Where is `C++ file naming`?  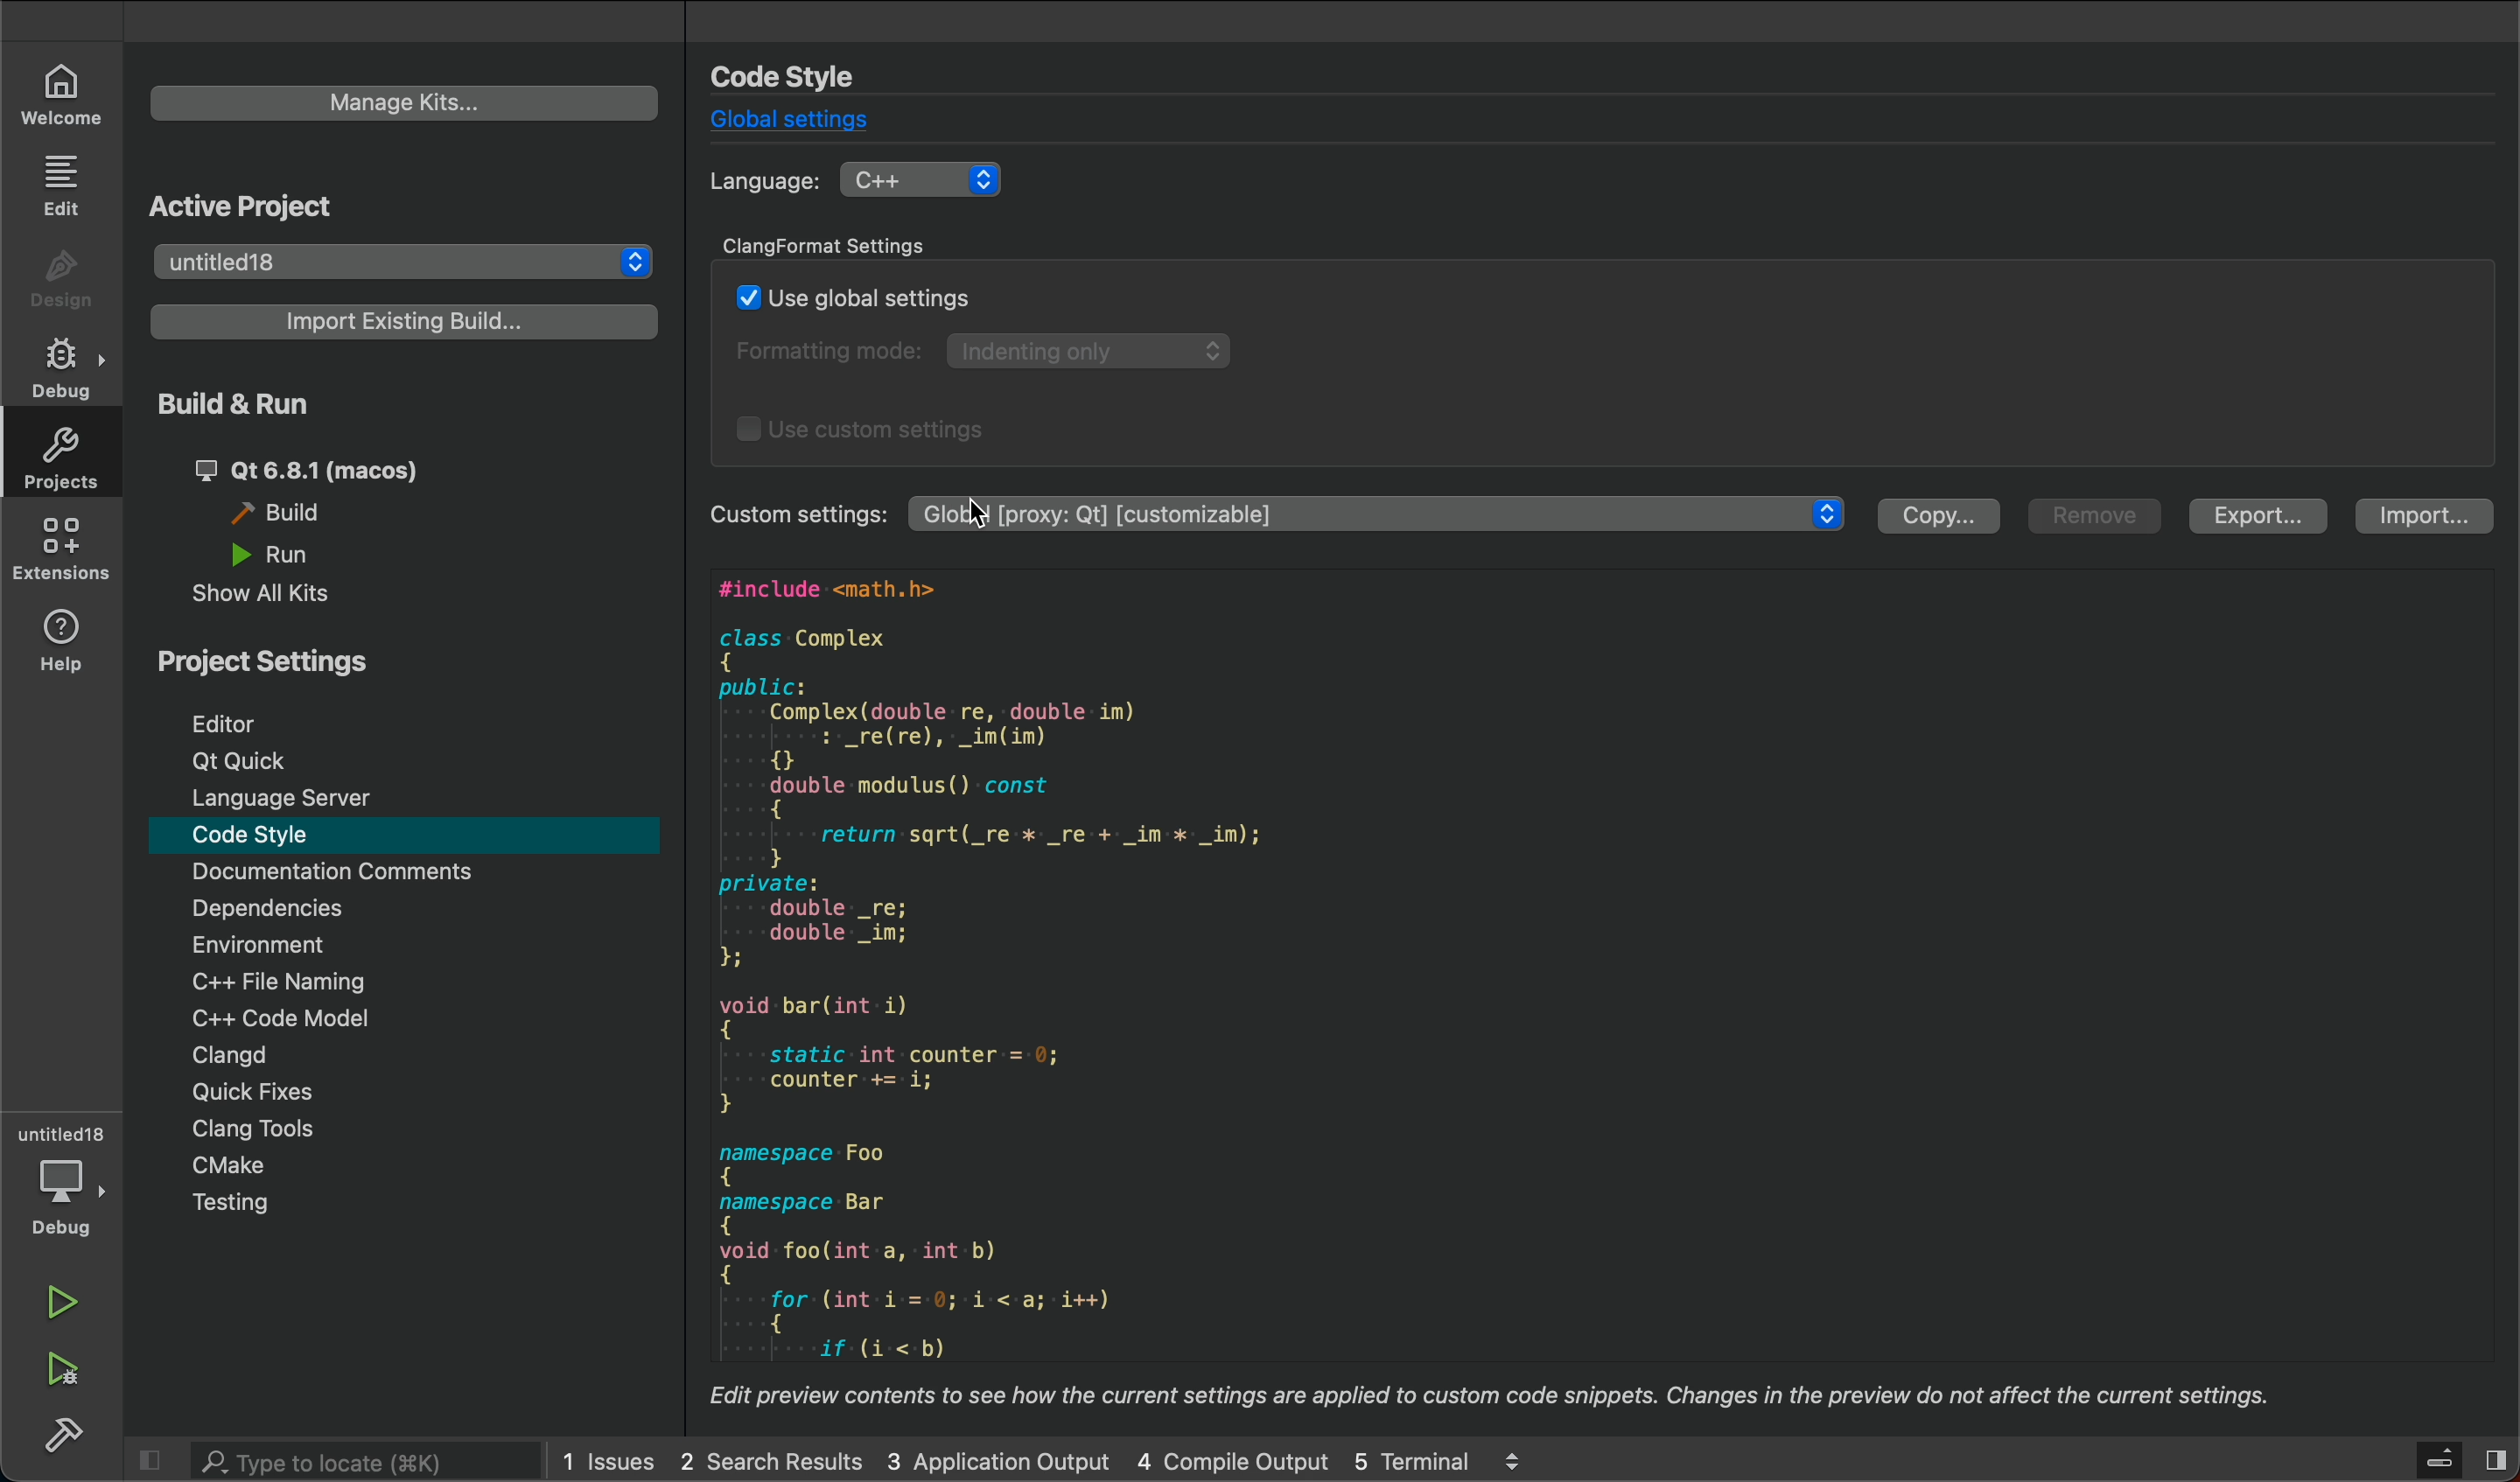
C++ file naming is located at coordinates (325, 981).